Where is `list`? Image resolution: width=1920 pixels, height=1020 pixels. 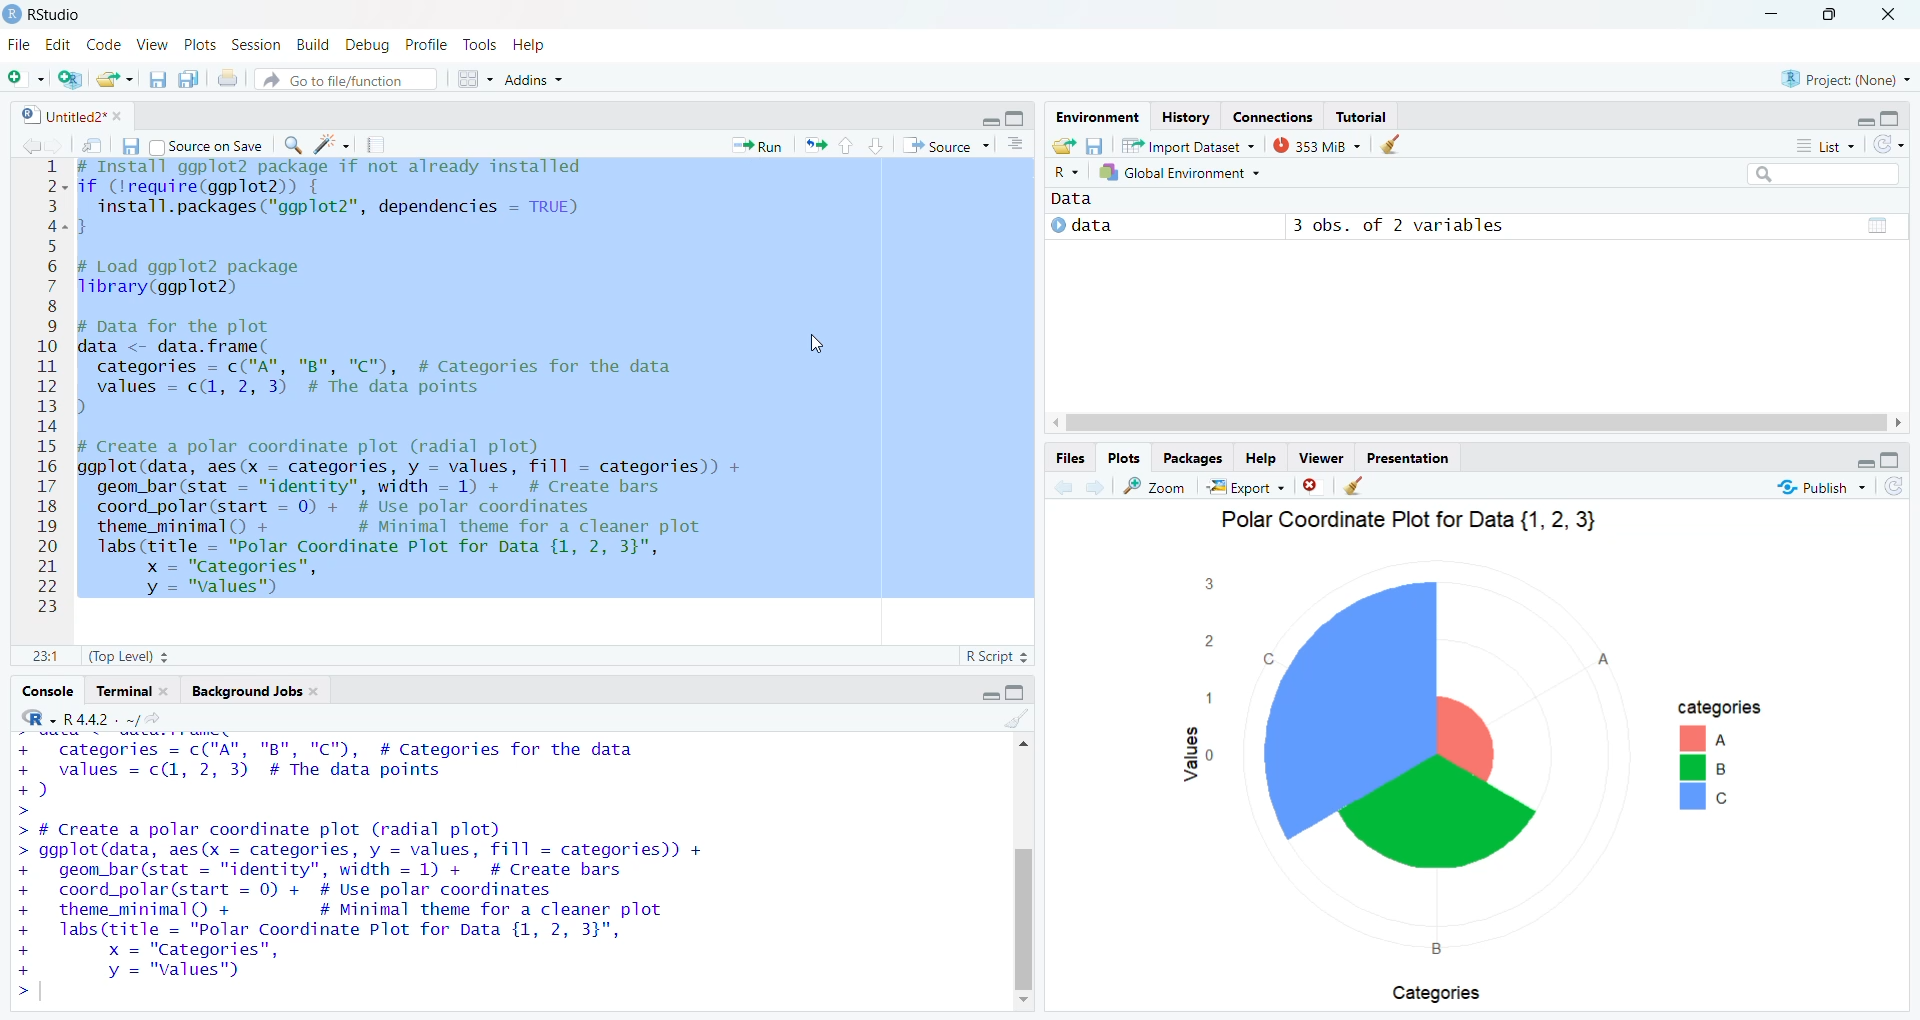
list is located at coordinates (1822, 144).